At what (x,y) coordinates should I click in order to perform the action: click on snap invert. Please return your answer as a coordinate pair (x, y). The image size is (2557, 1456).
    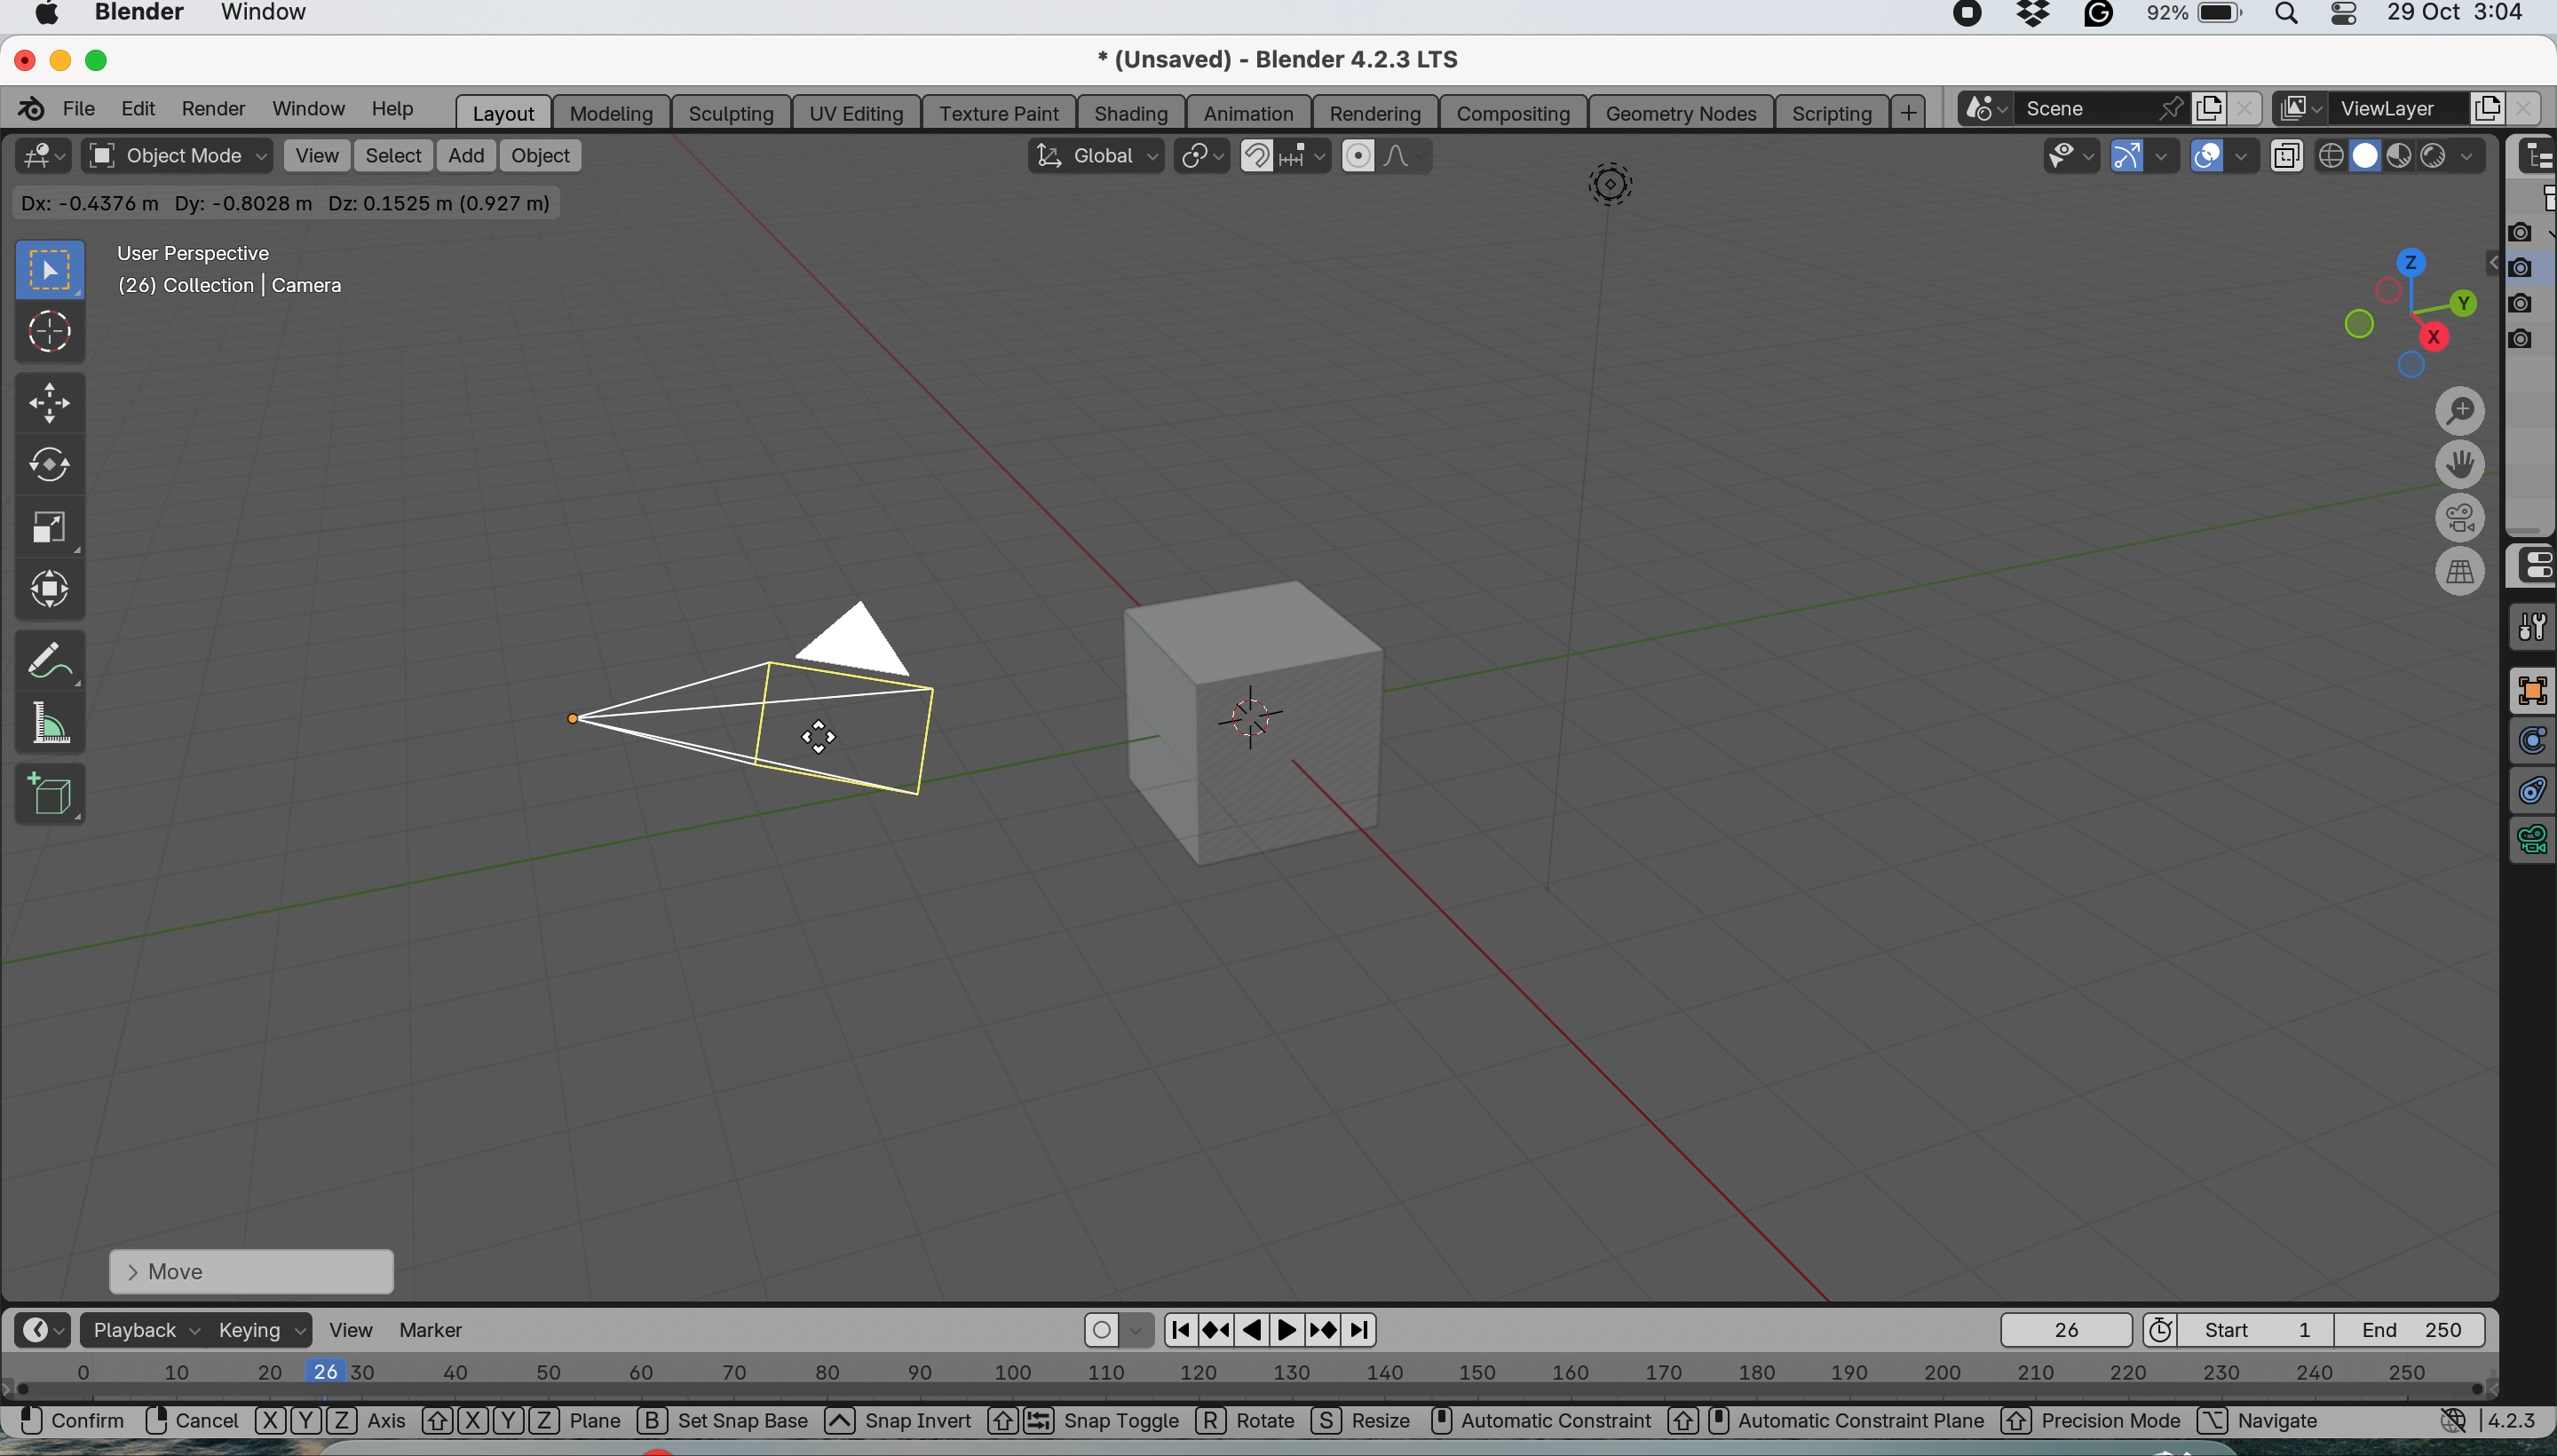
    Looking at the image, I should click on (940, 1424).